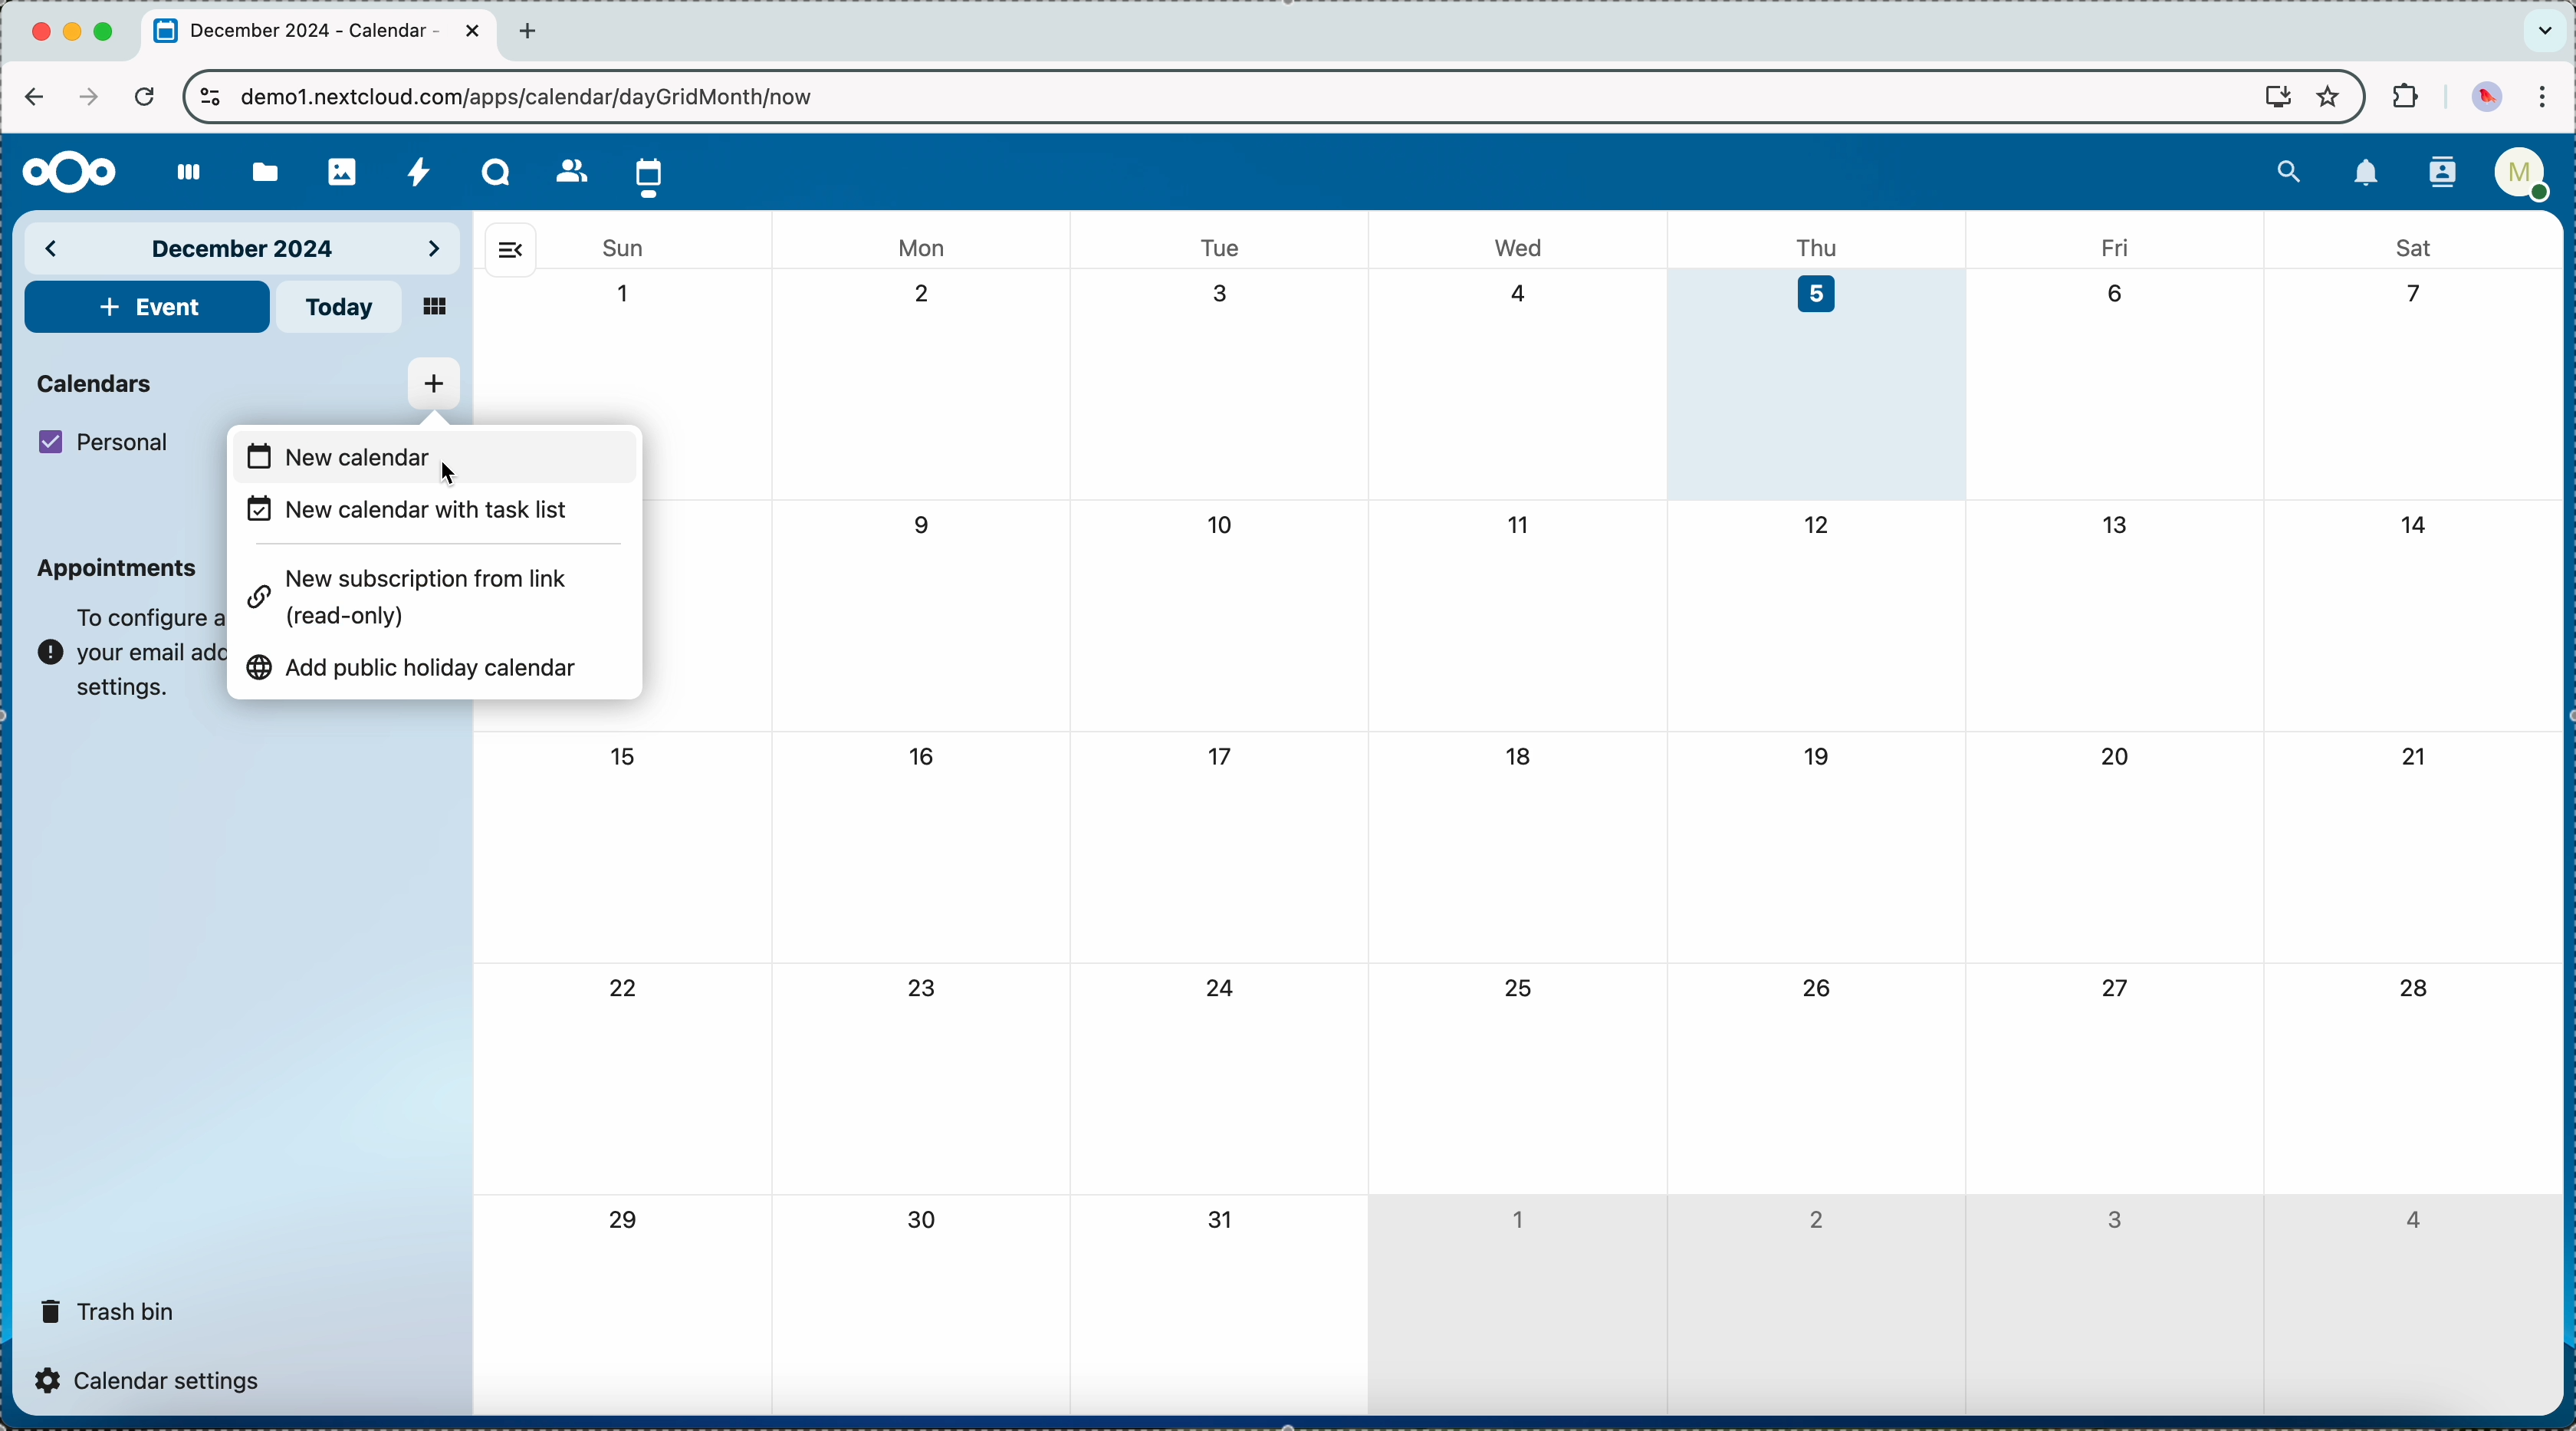 This screenshot has width=2576, height=1431. I want to click on thu, so click(1826, 245).